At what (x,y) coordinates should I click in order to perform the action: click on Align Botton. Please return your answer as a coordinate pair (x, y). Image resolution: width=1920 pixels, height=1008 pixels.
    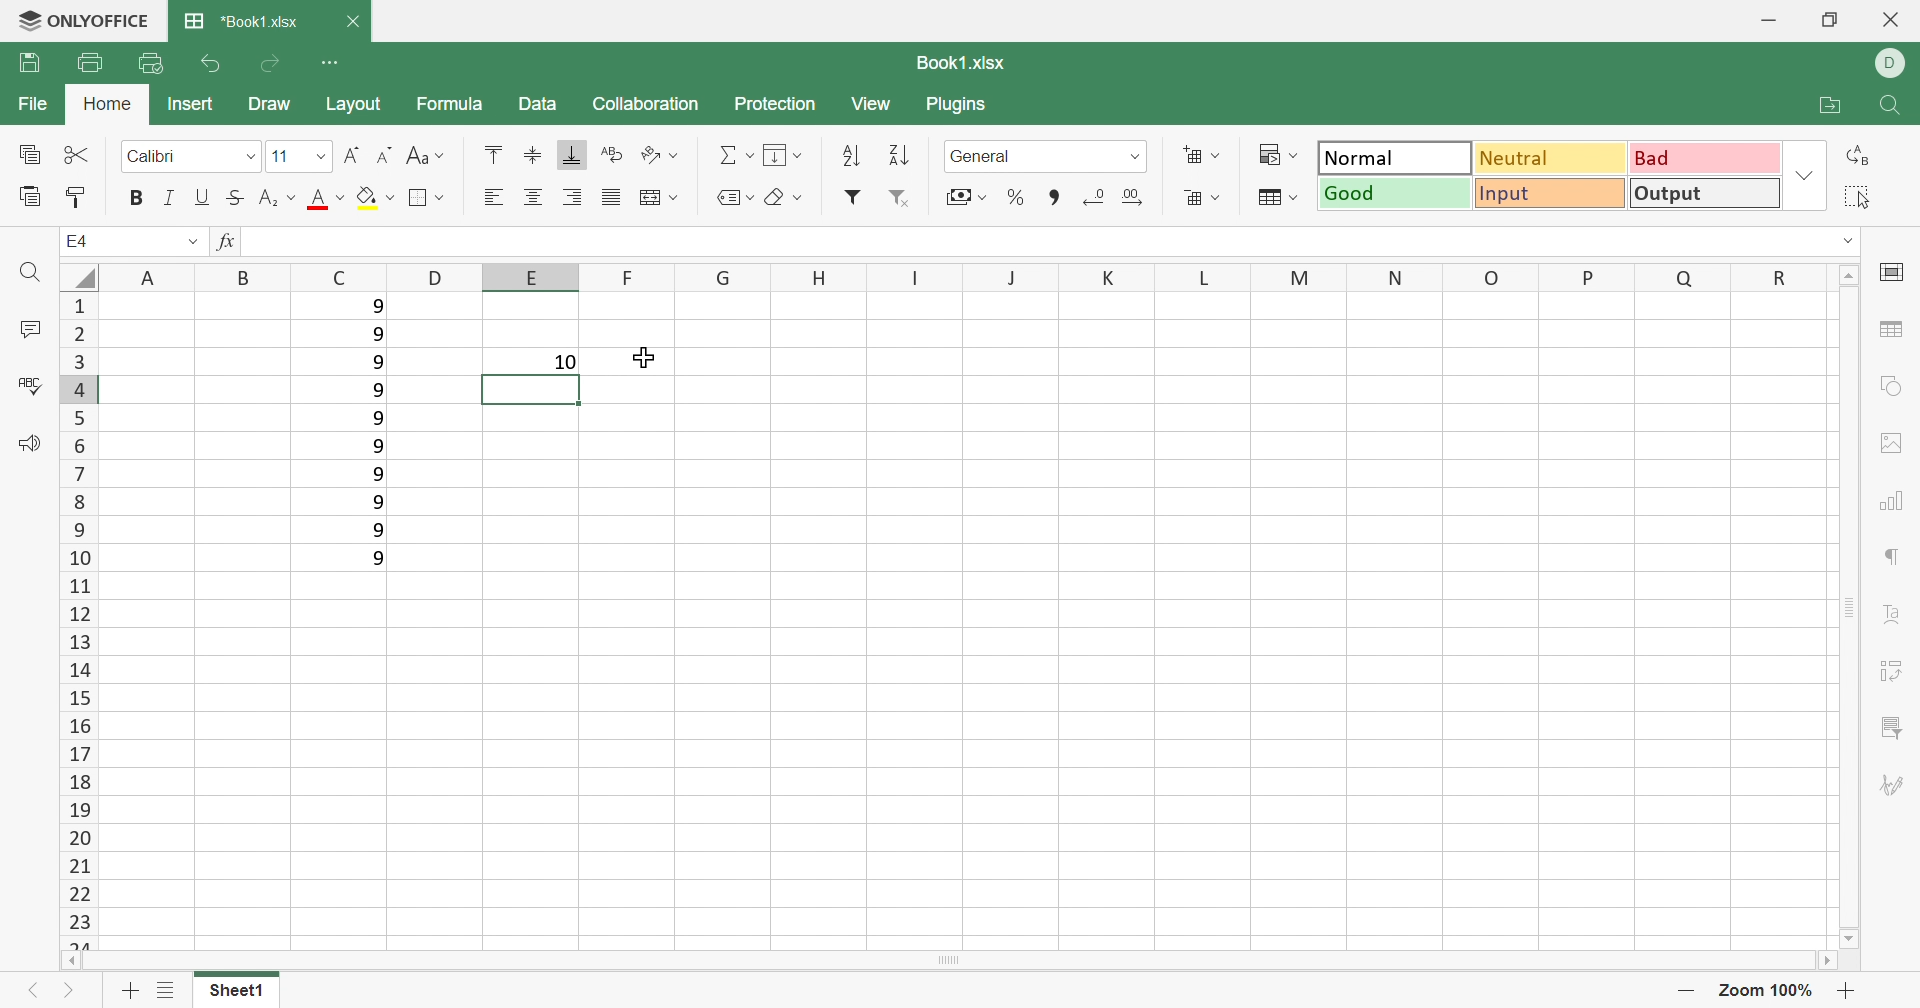
    Looking at the image, I should click on (571, 156).